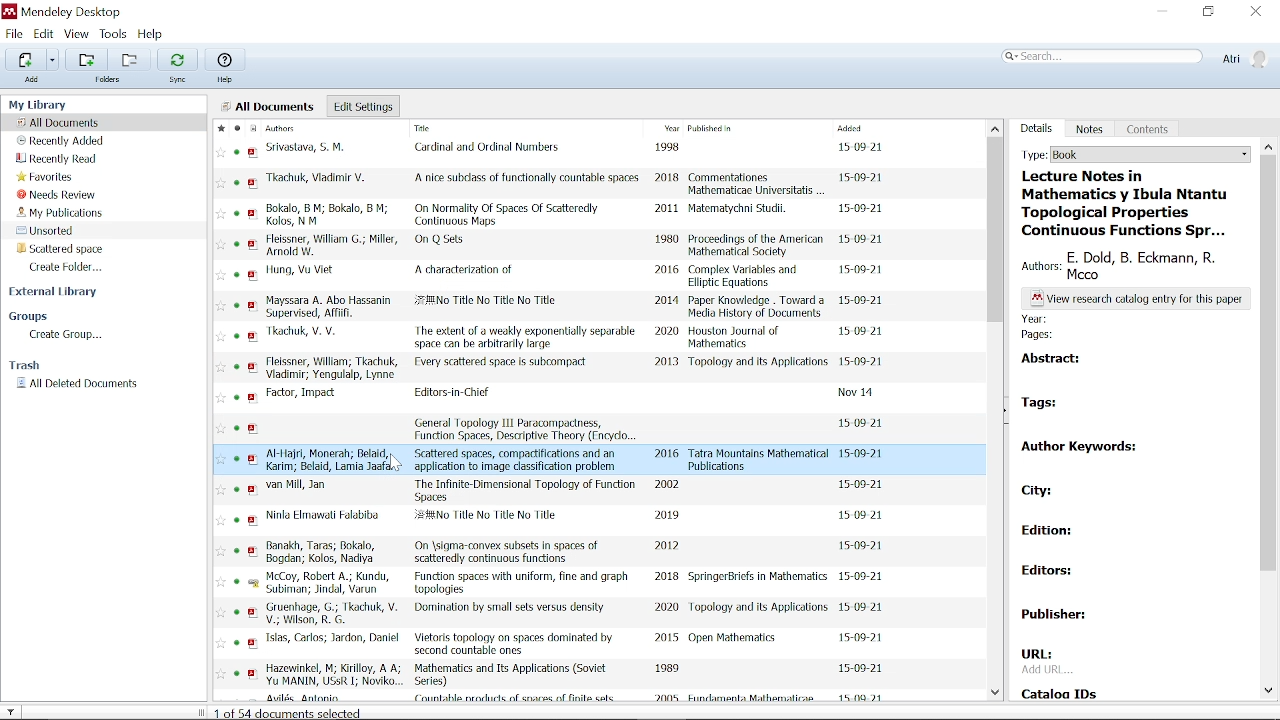 This screenshot has width=1280, height=720. I want to click on authors, so click(312, 334).